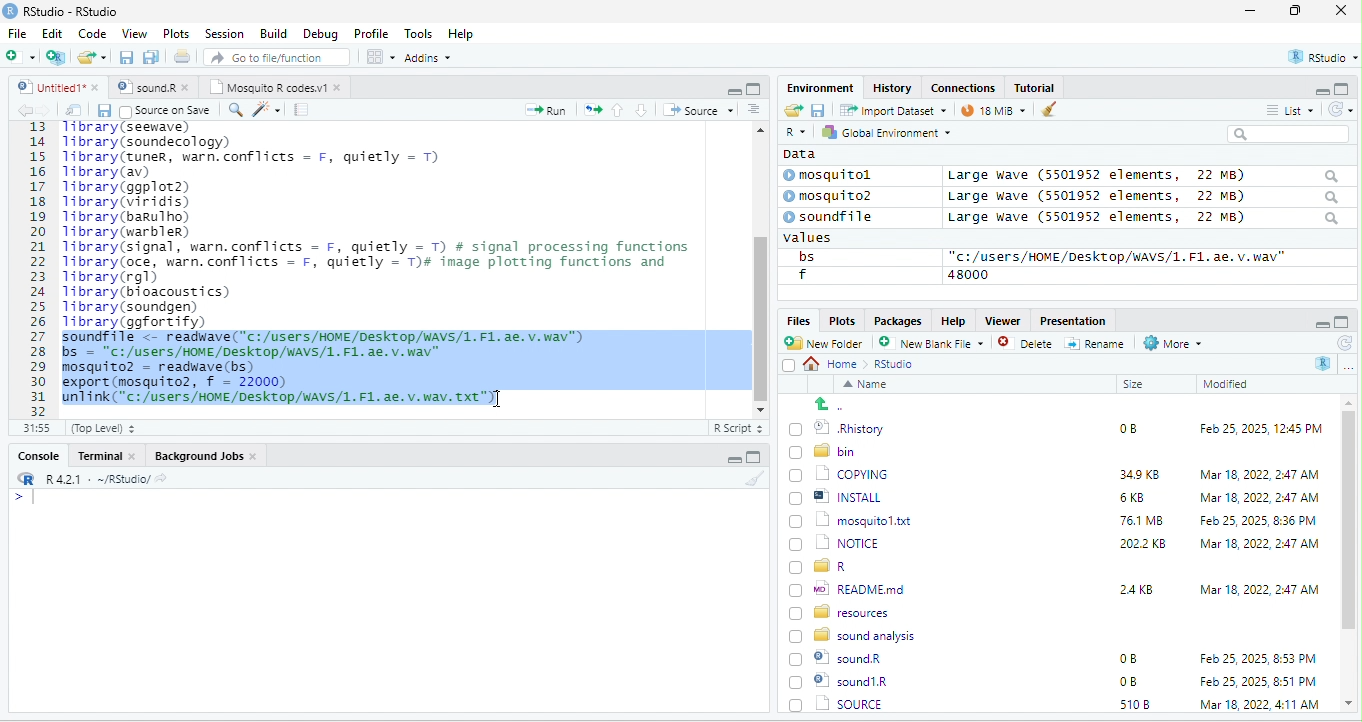 The width and height of the screenshot is (1362, 722). Describe the element at coordinates (87, 481) in the screenshot. I see `RR R421 - ~/RStudio/` at that location.